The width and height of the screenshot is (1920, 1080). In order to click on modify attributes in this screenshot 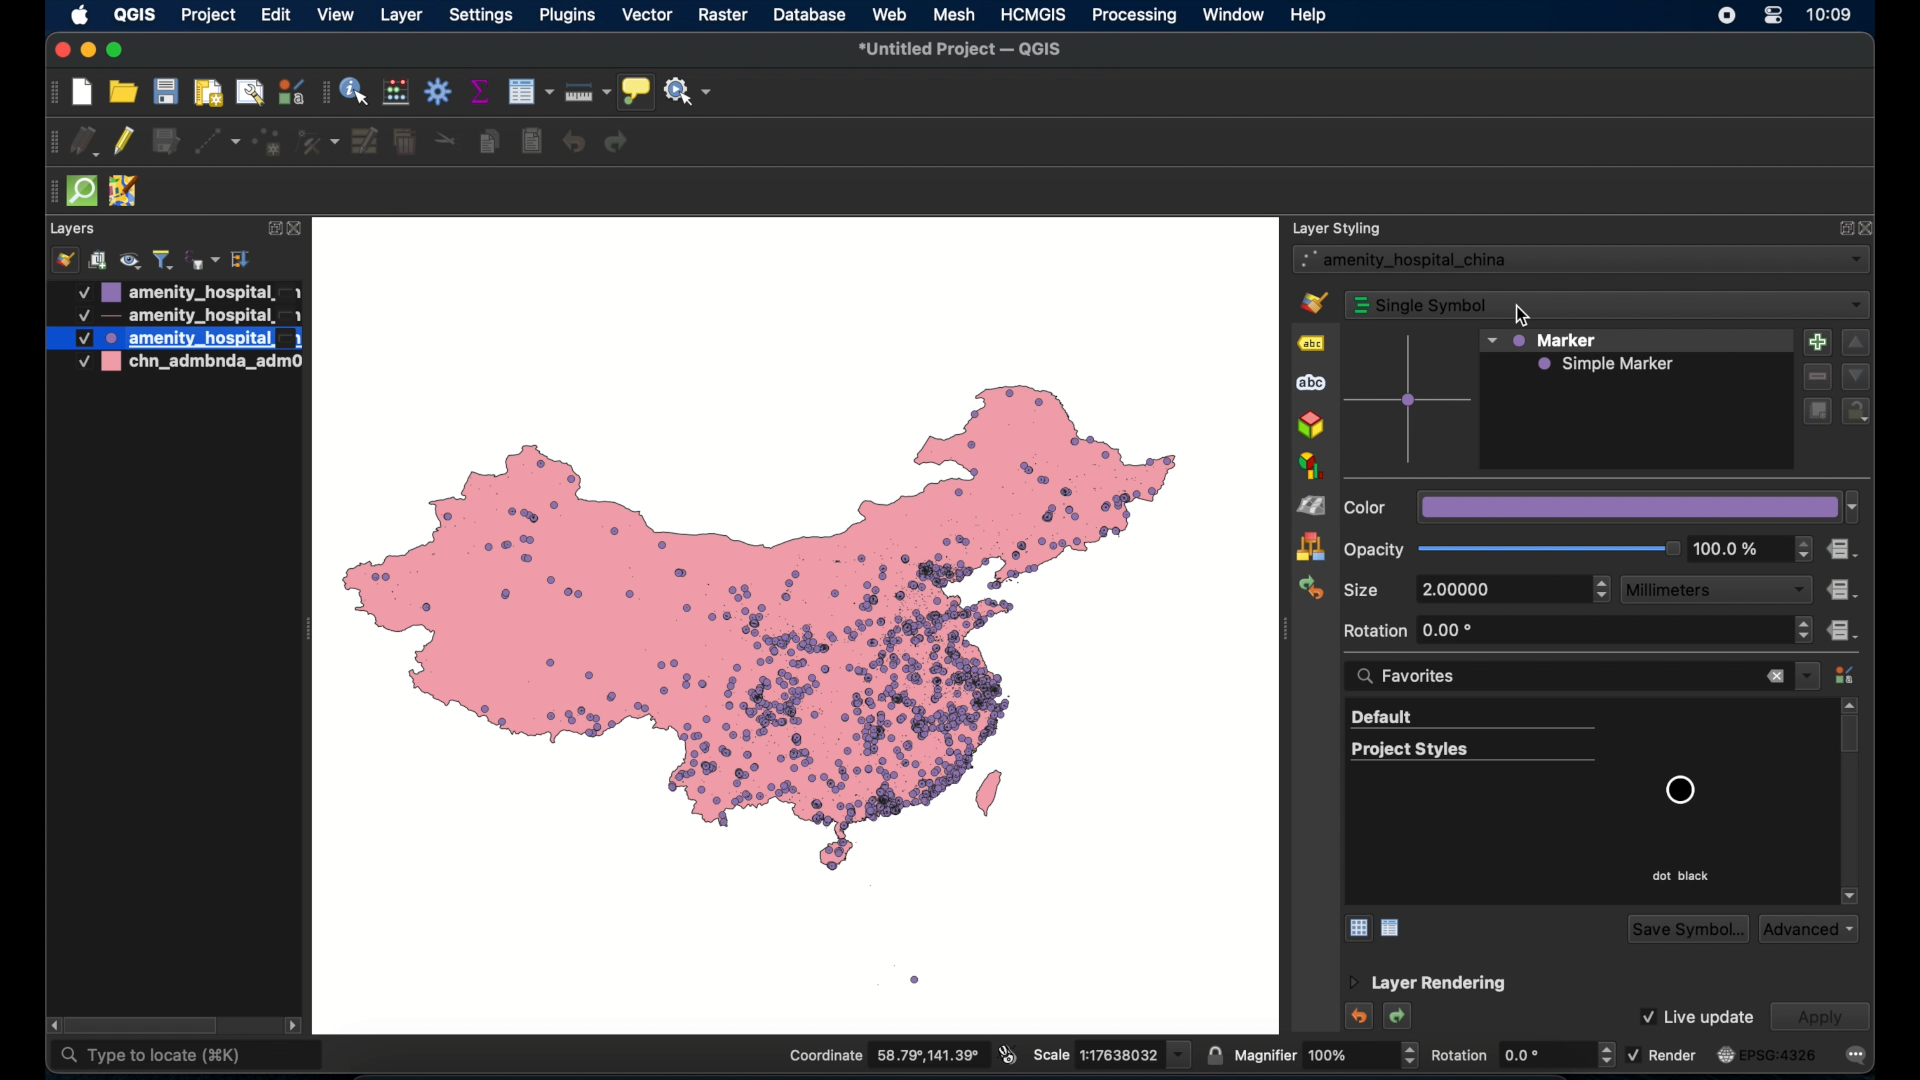, I will do `click(365, 142)`.